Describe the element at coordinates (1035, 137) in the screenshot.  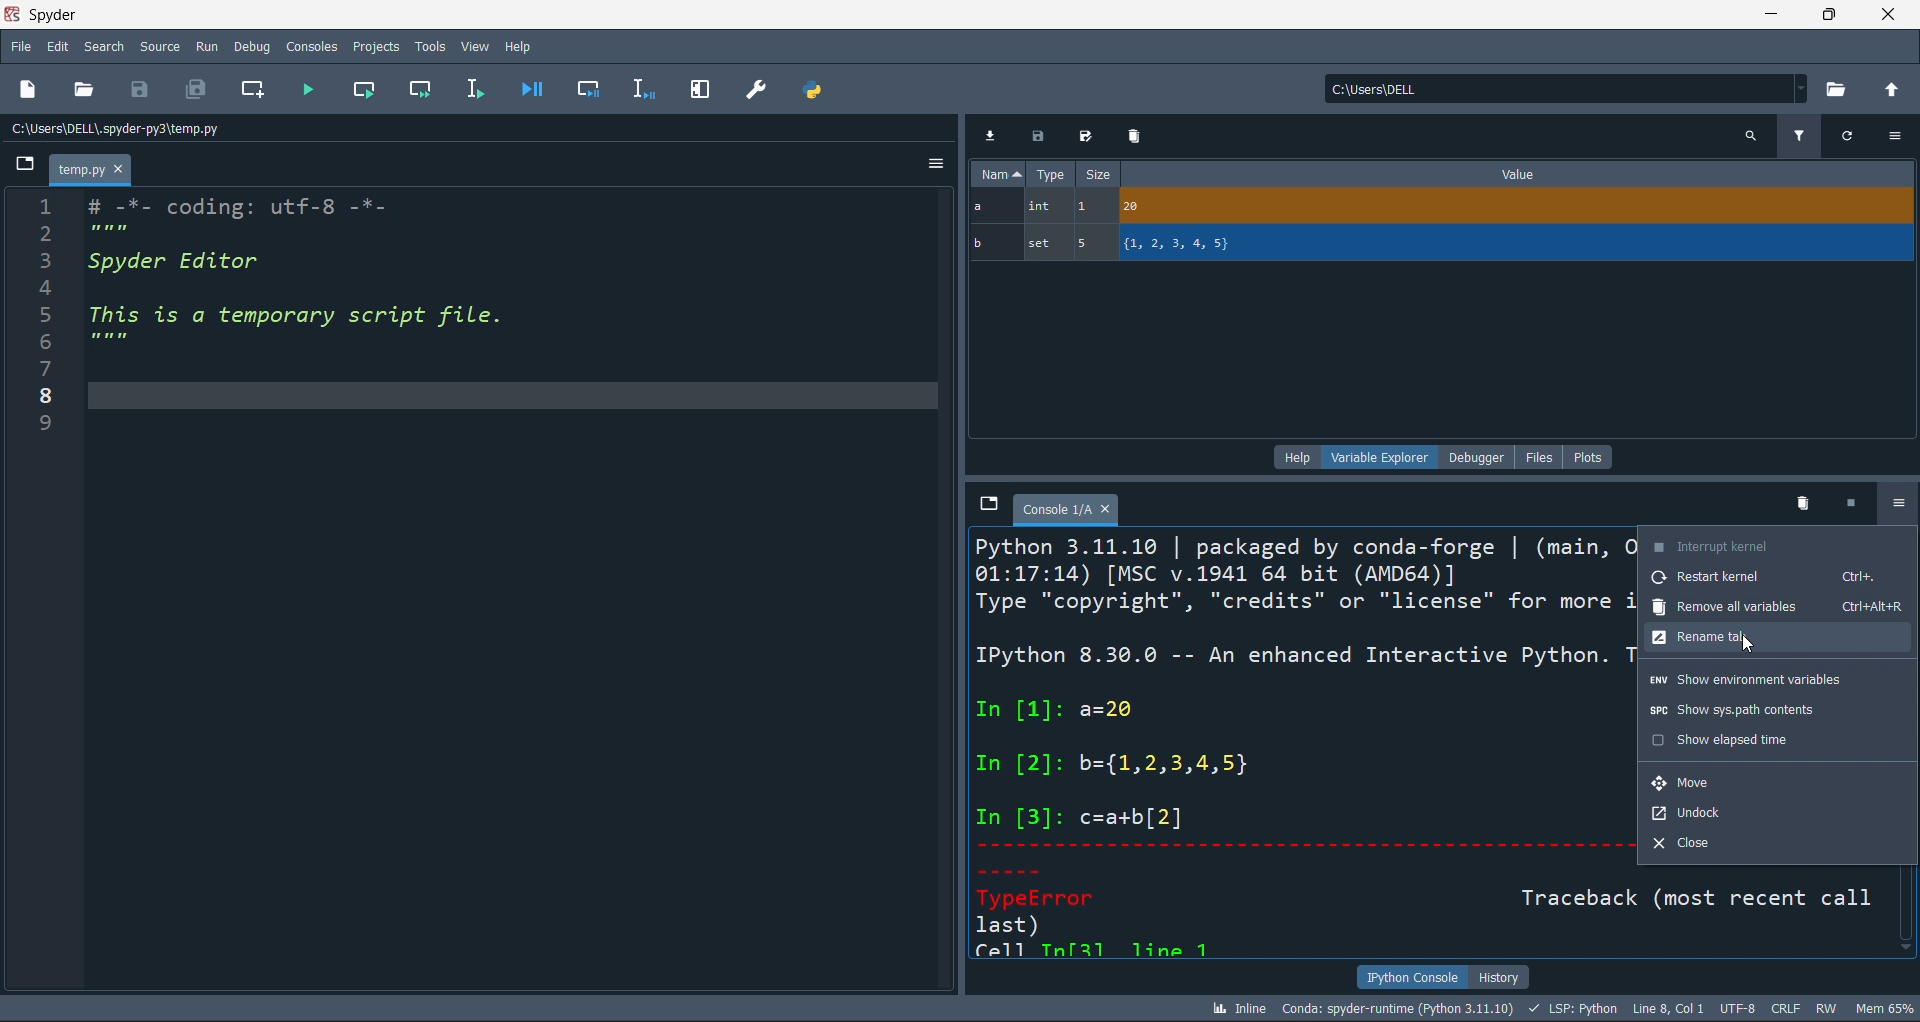
I see `save data` at that location.